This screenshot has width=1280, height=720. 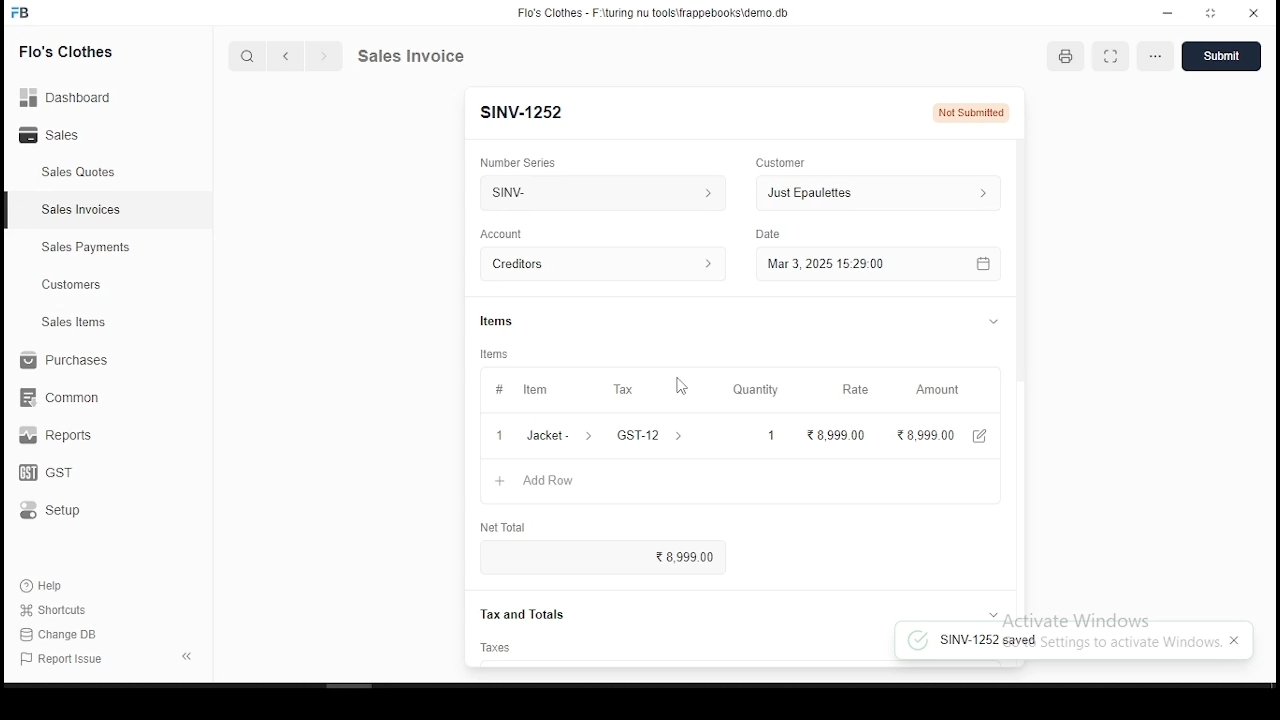 What do you see at coordinates (498, 353) in the screenshot?
I see `items` at bounding box center [498, 353].